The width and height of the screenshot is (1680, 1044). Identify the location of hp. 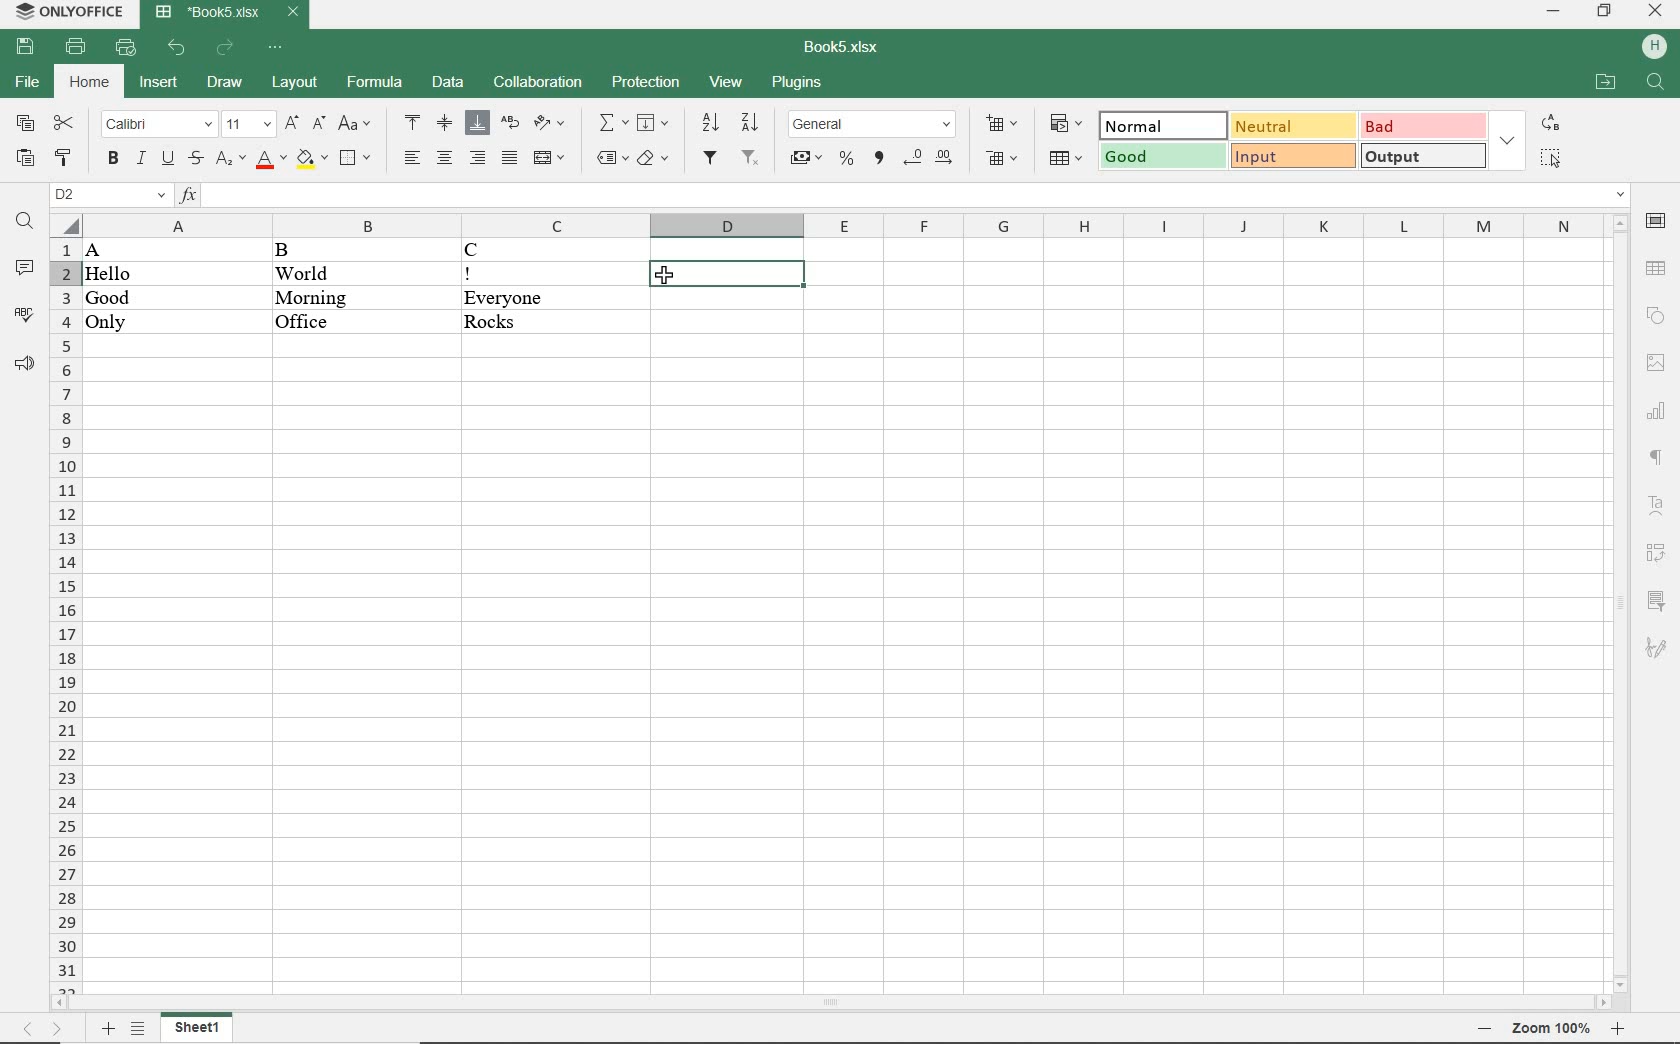
(1653, 46).